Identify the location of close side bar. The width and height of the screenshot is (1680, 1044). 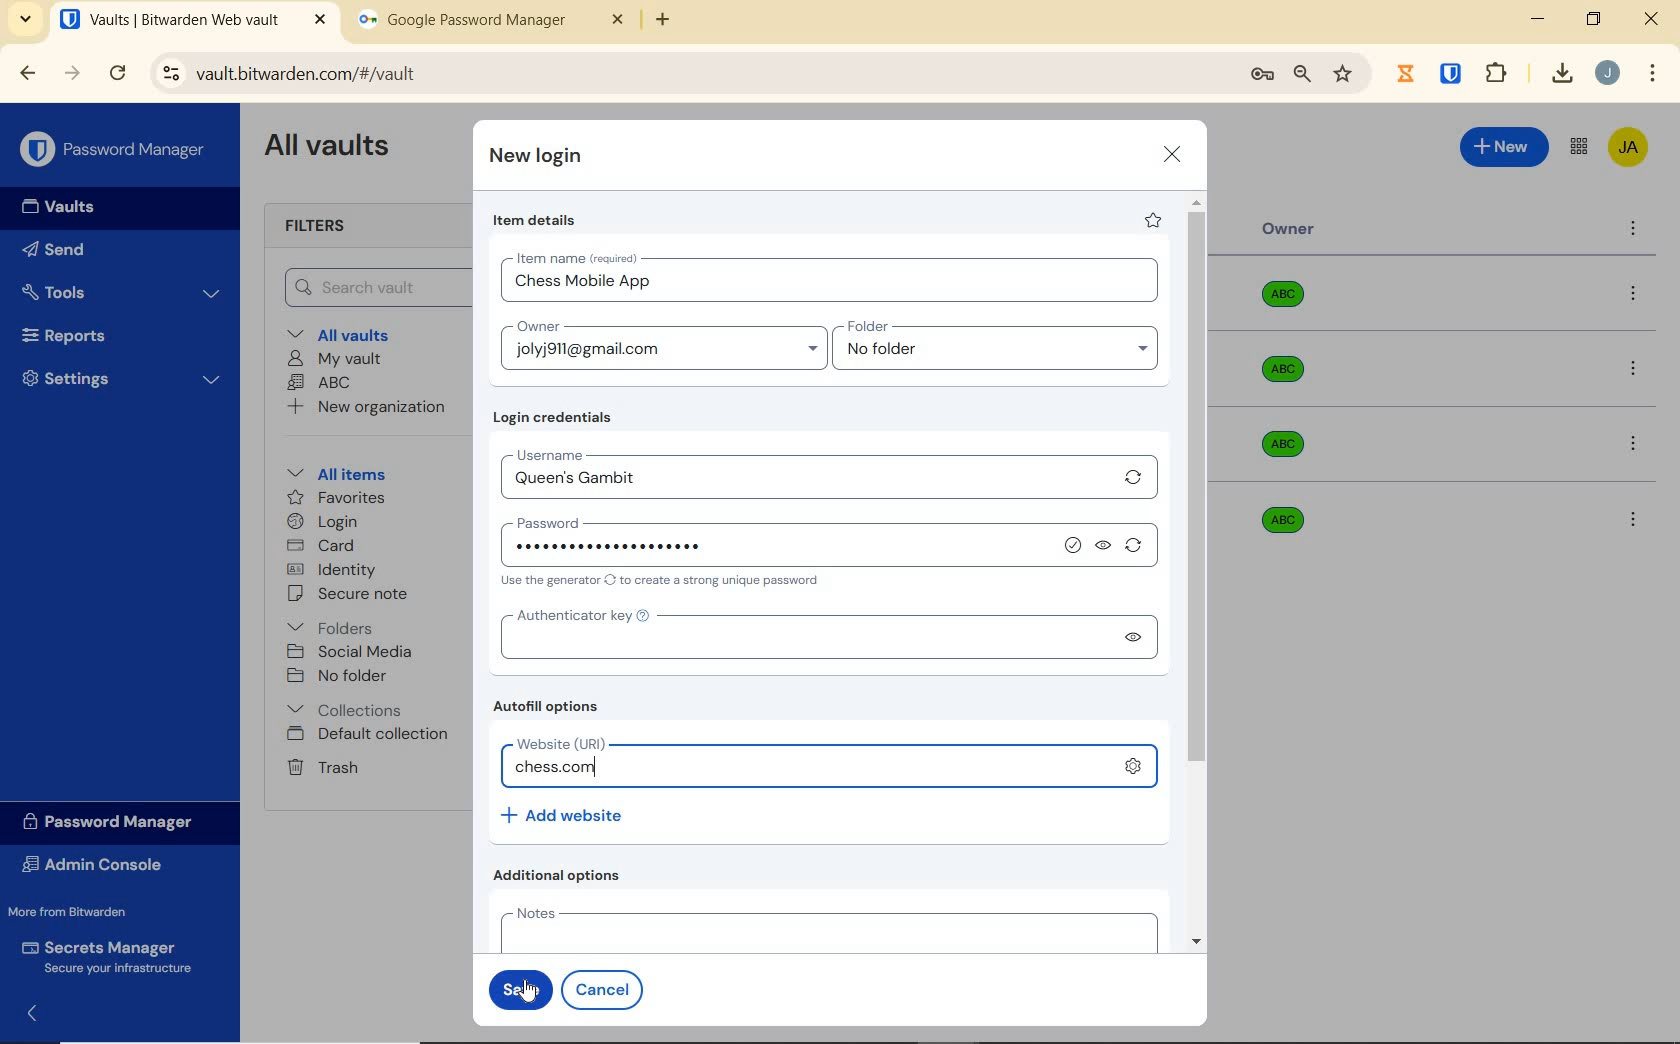
(43, 1012).